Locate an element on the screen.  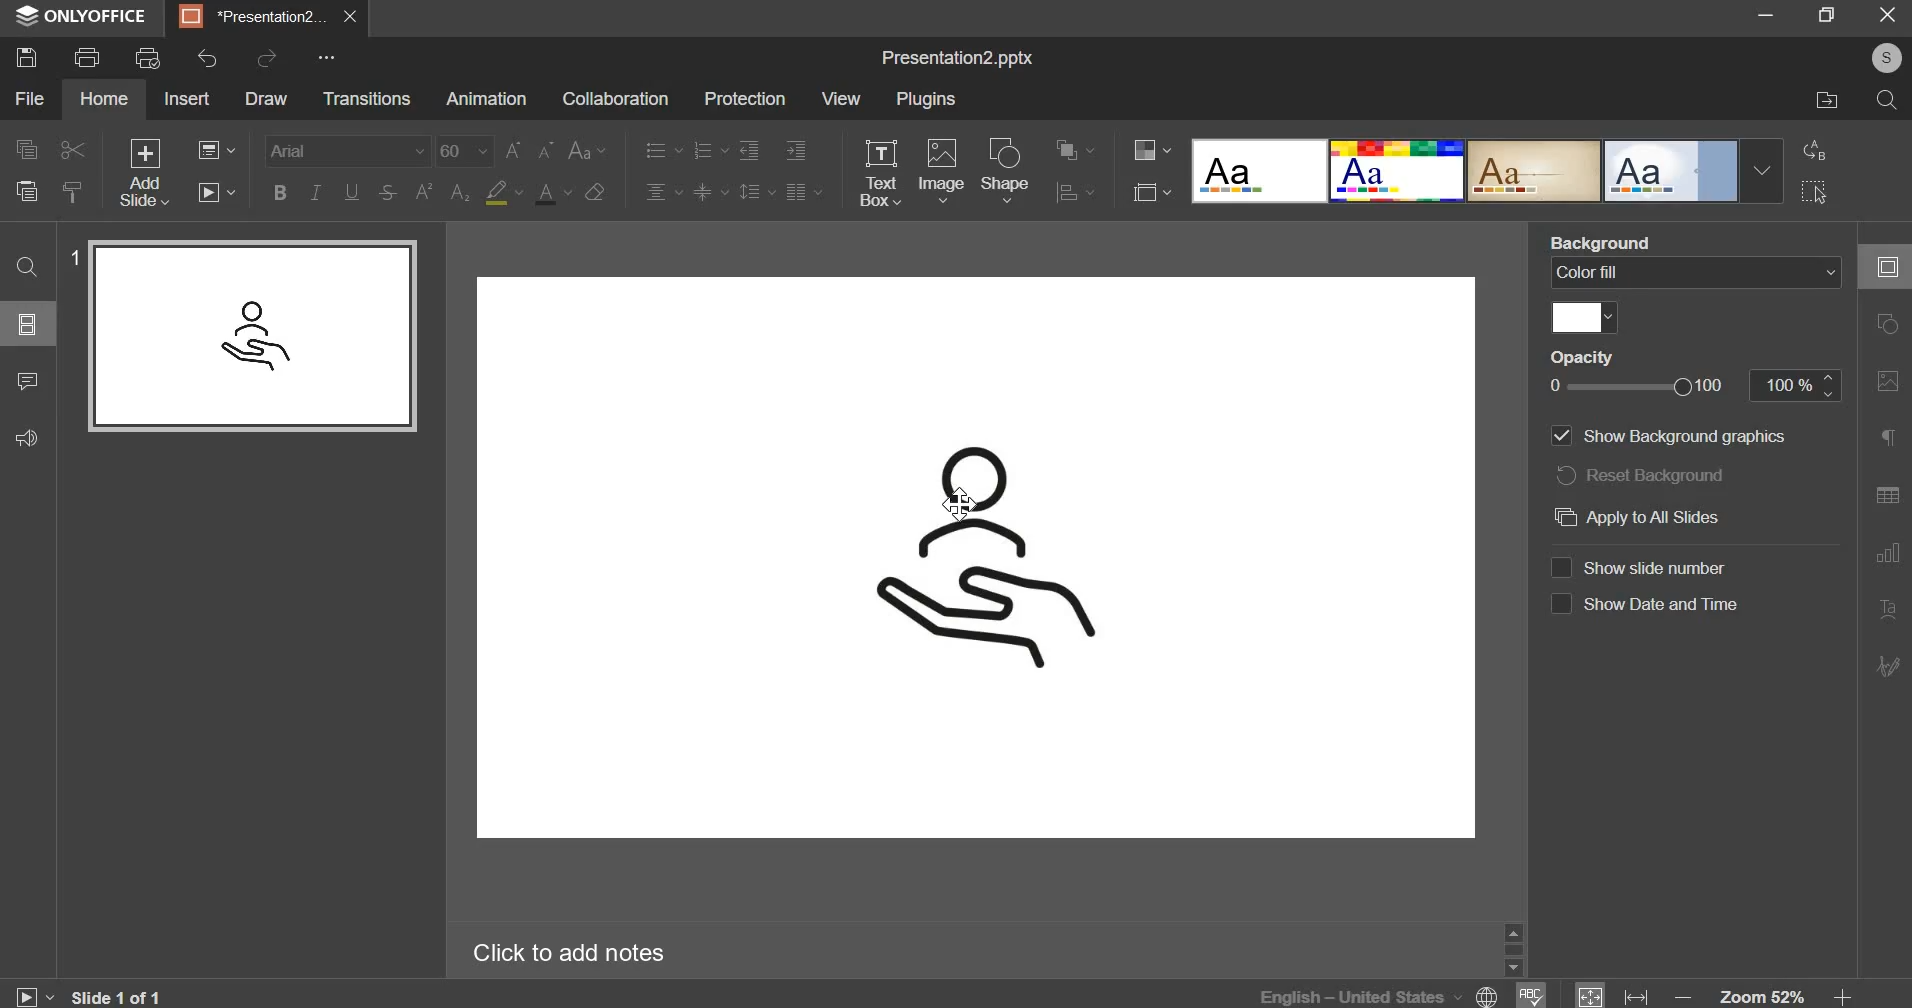
insert is located at coordinates (188, 98).